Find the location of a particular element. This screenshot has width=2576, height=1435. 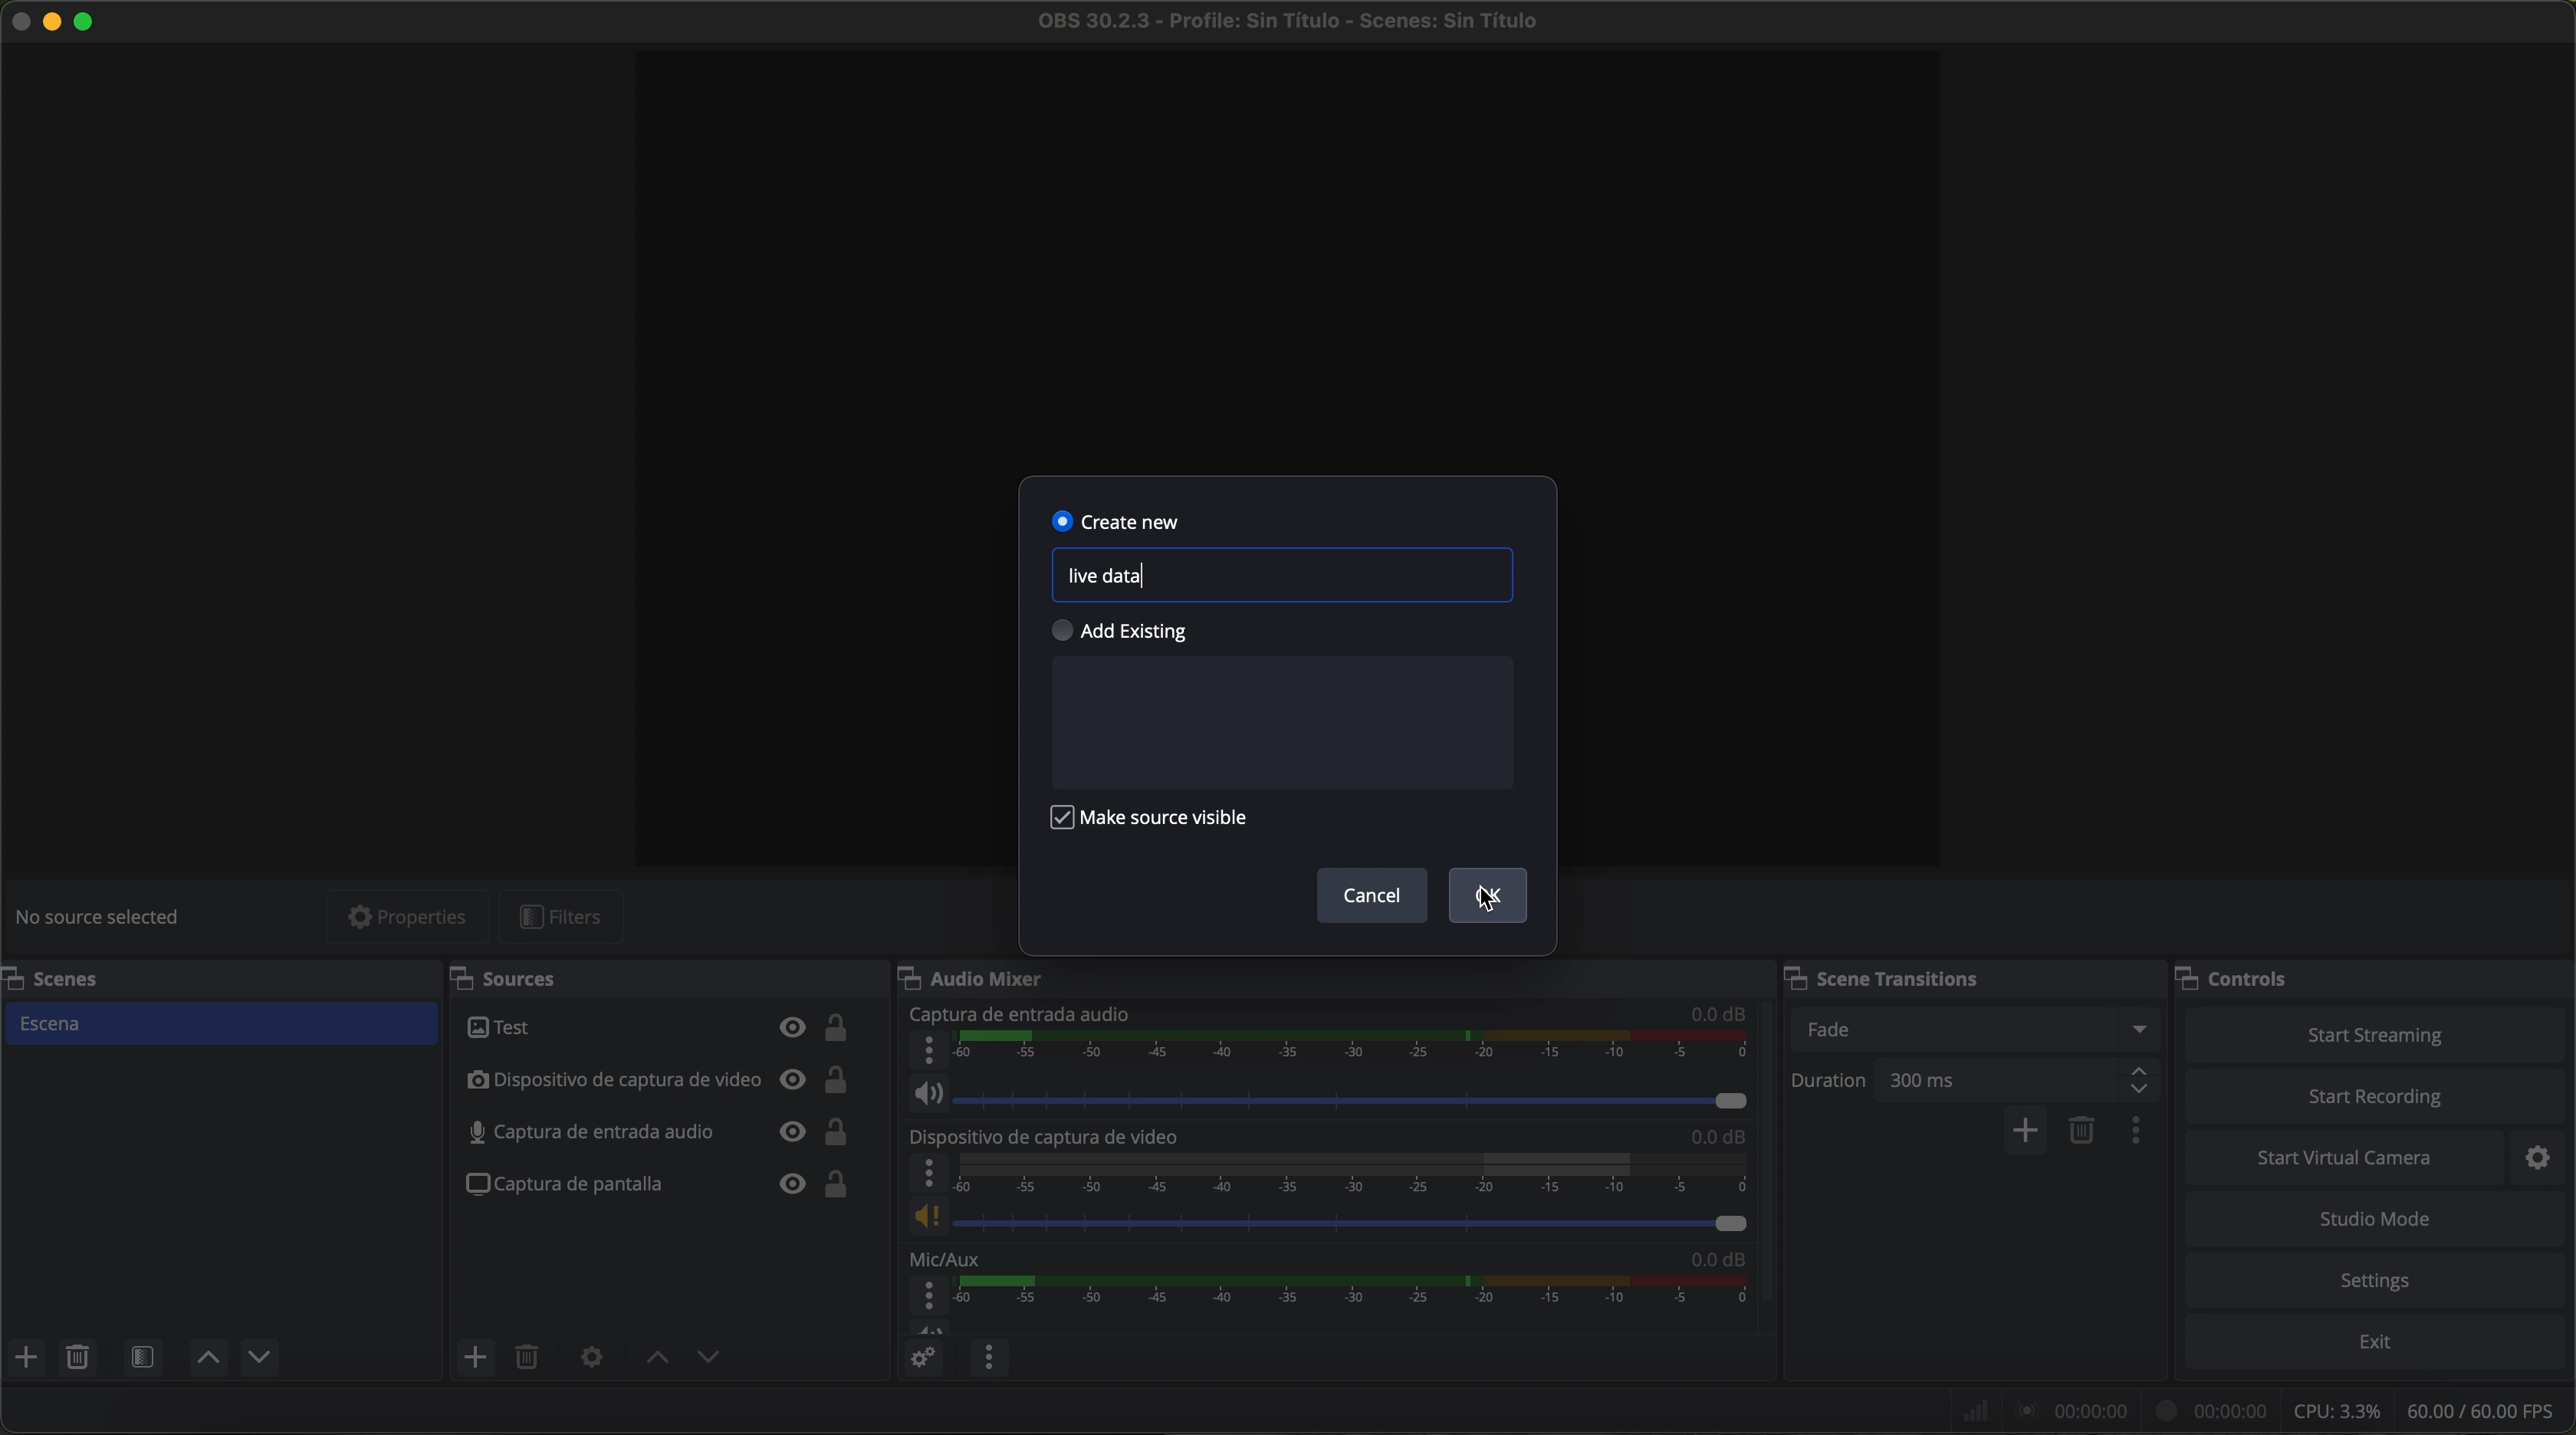

timeline is located at coordinates (1357, 1303).